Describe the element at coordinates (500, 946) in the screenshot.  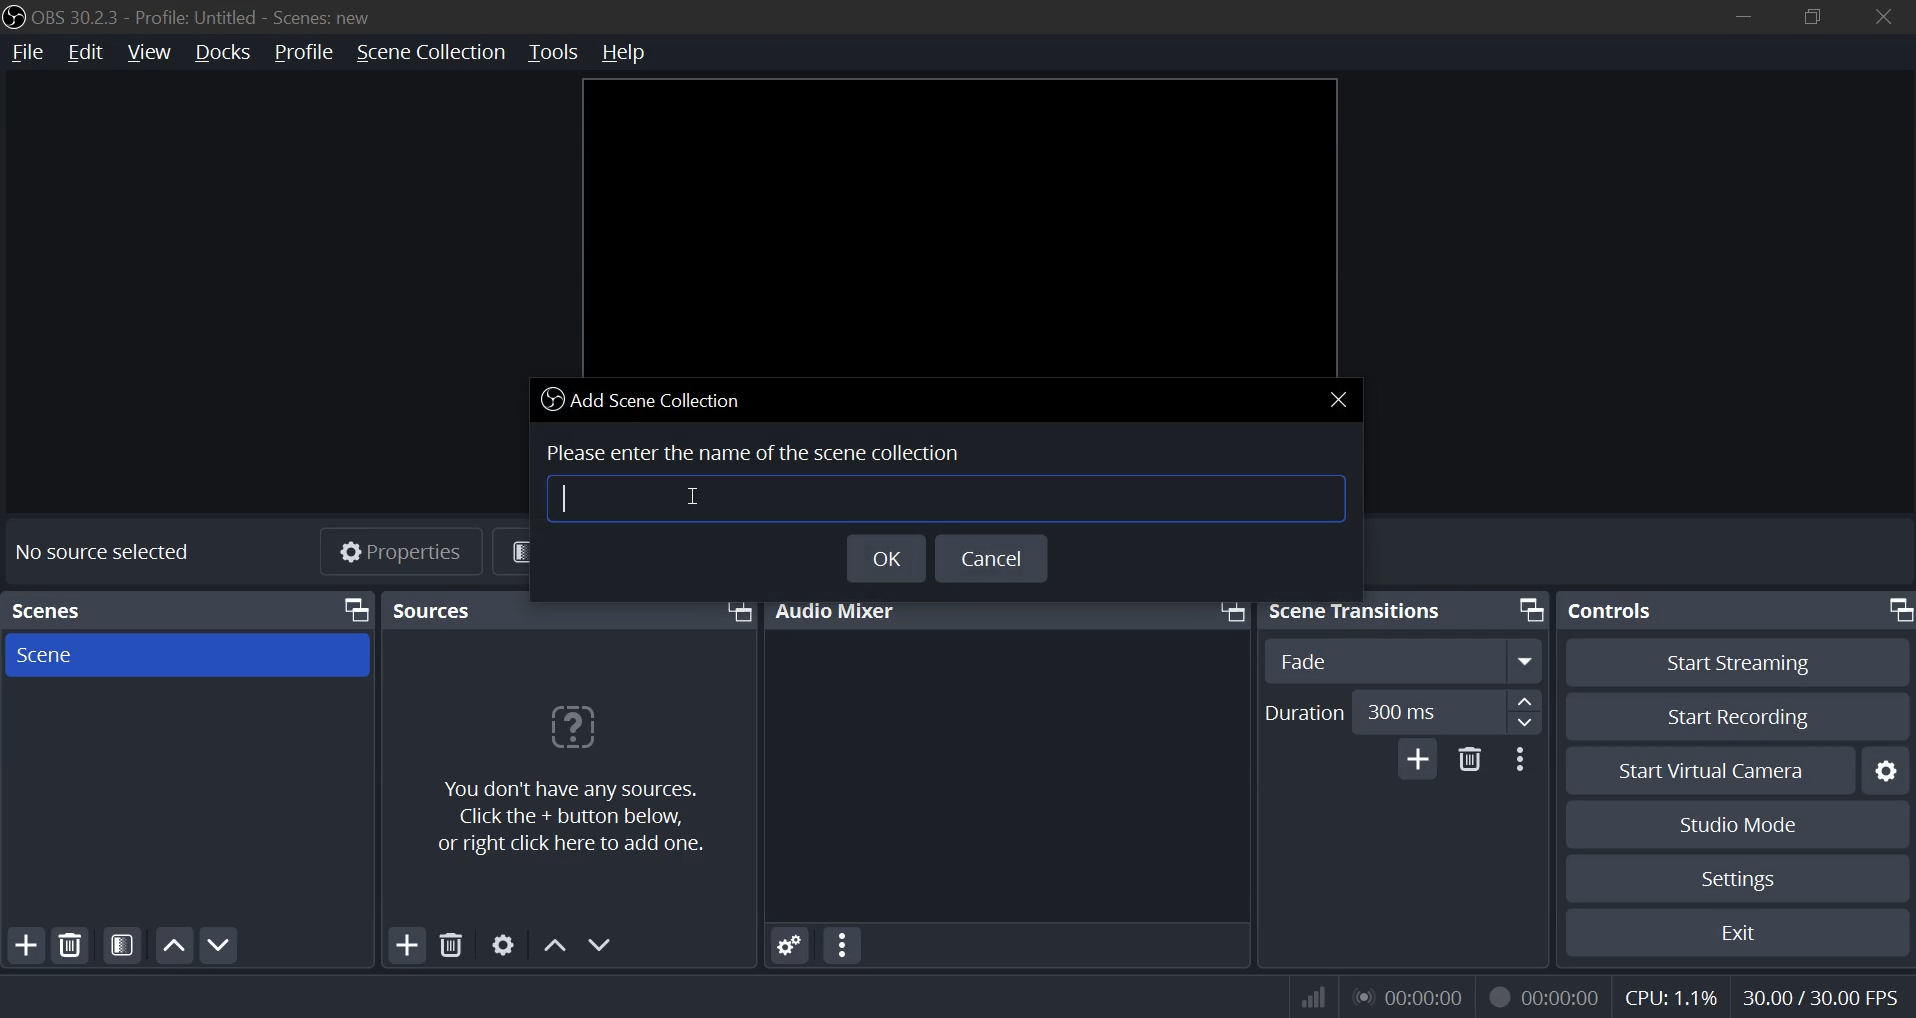
I see `settings` at that location.